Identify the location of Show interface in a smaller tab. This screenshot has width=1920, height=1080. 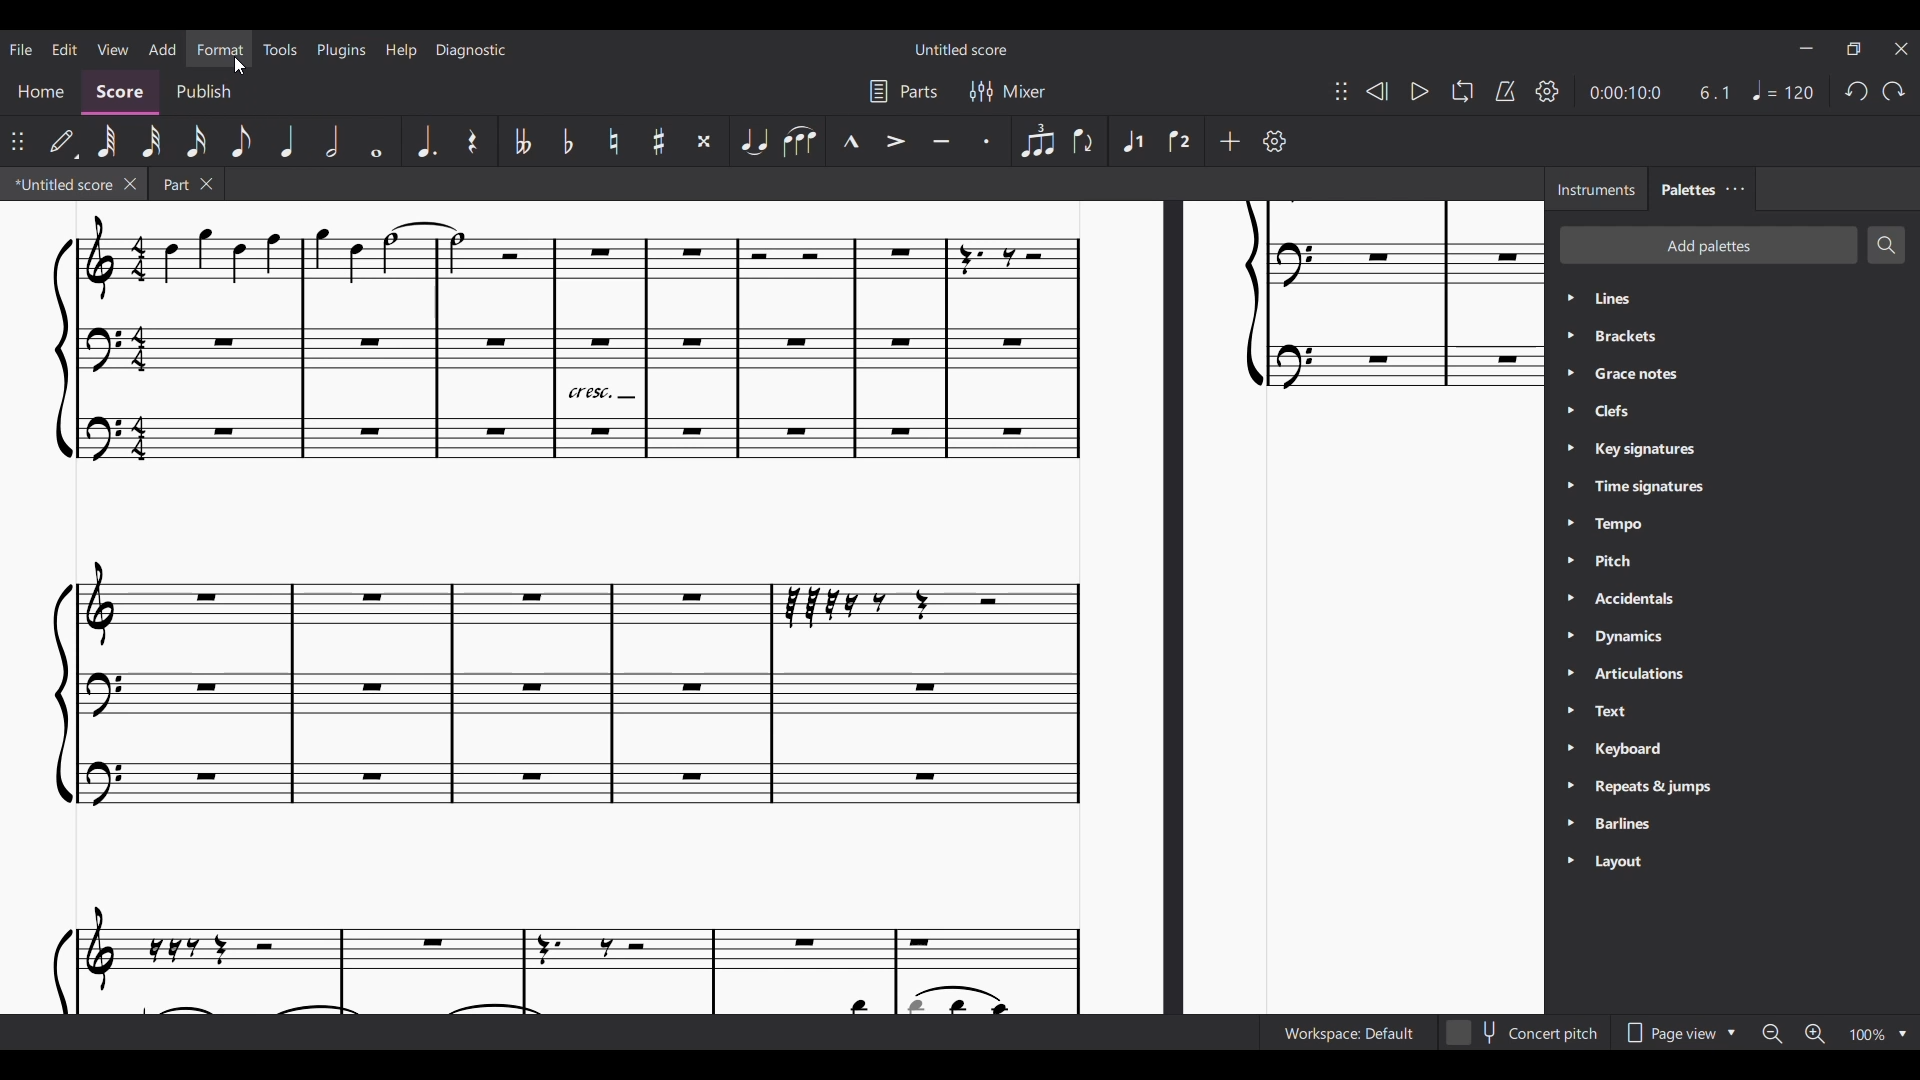
(1853, 49).